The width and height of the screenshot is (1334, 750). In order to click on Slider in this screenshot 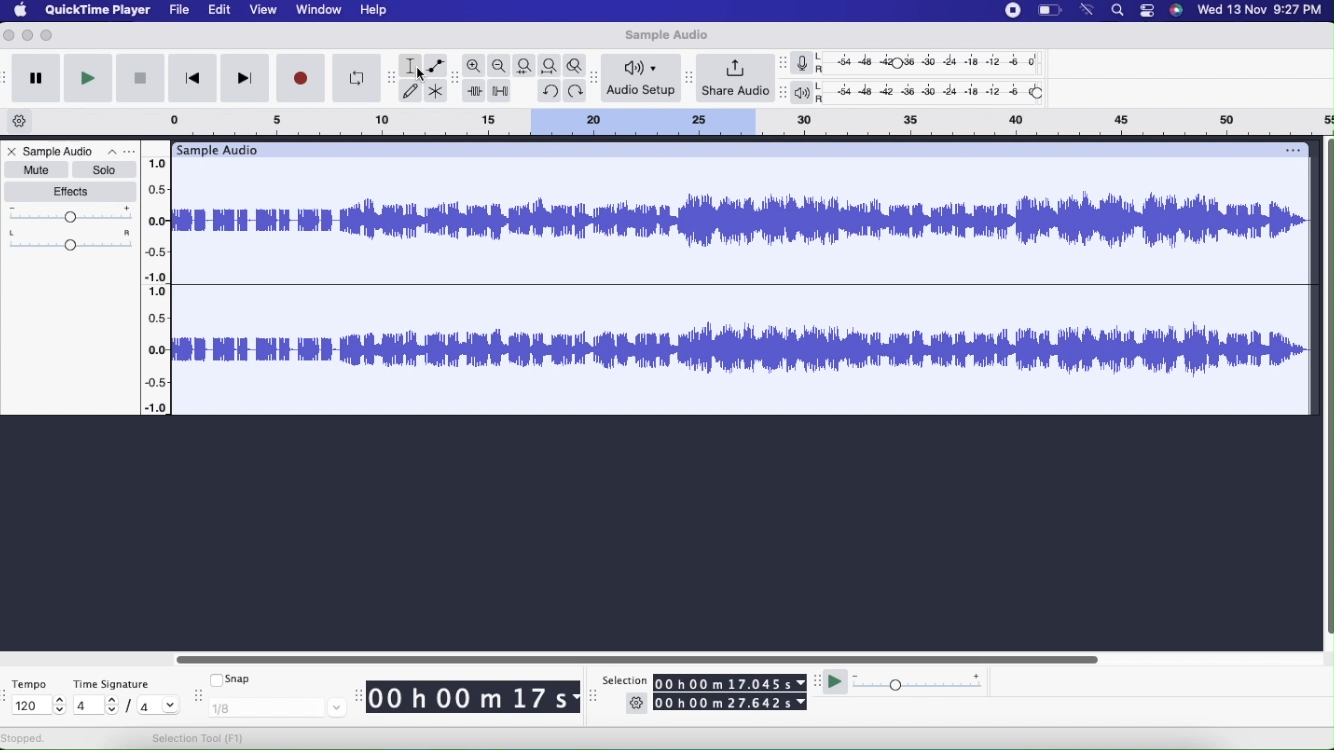, I will do `click(635, 657)`.